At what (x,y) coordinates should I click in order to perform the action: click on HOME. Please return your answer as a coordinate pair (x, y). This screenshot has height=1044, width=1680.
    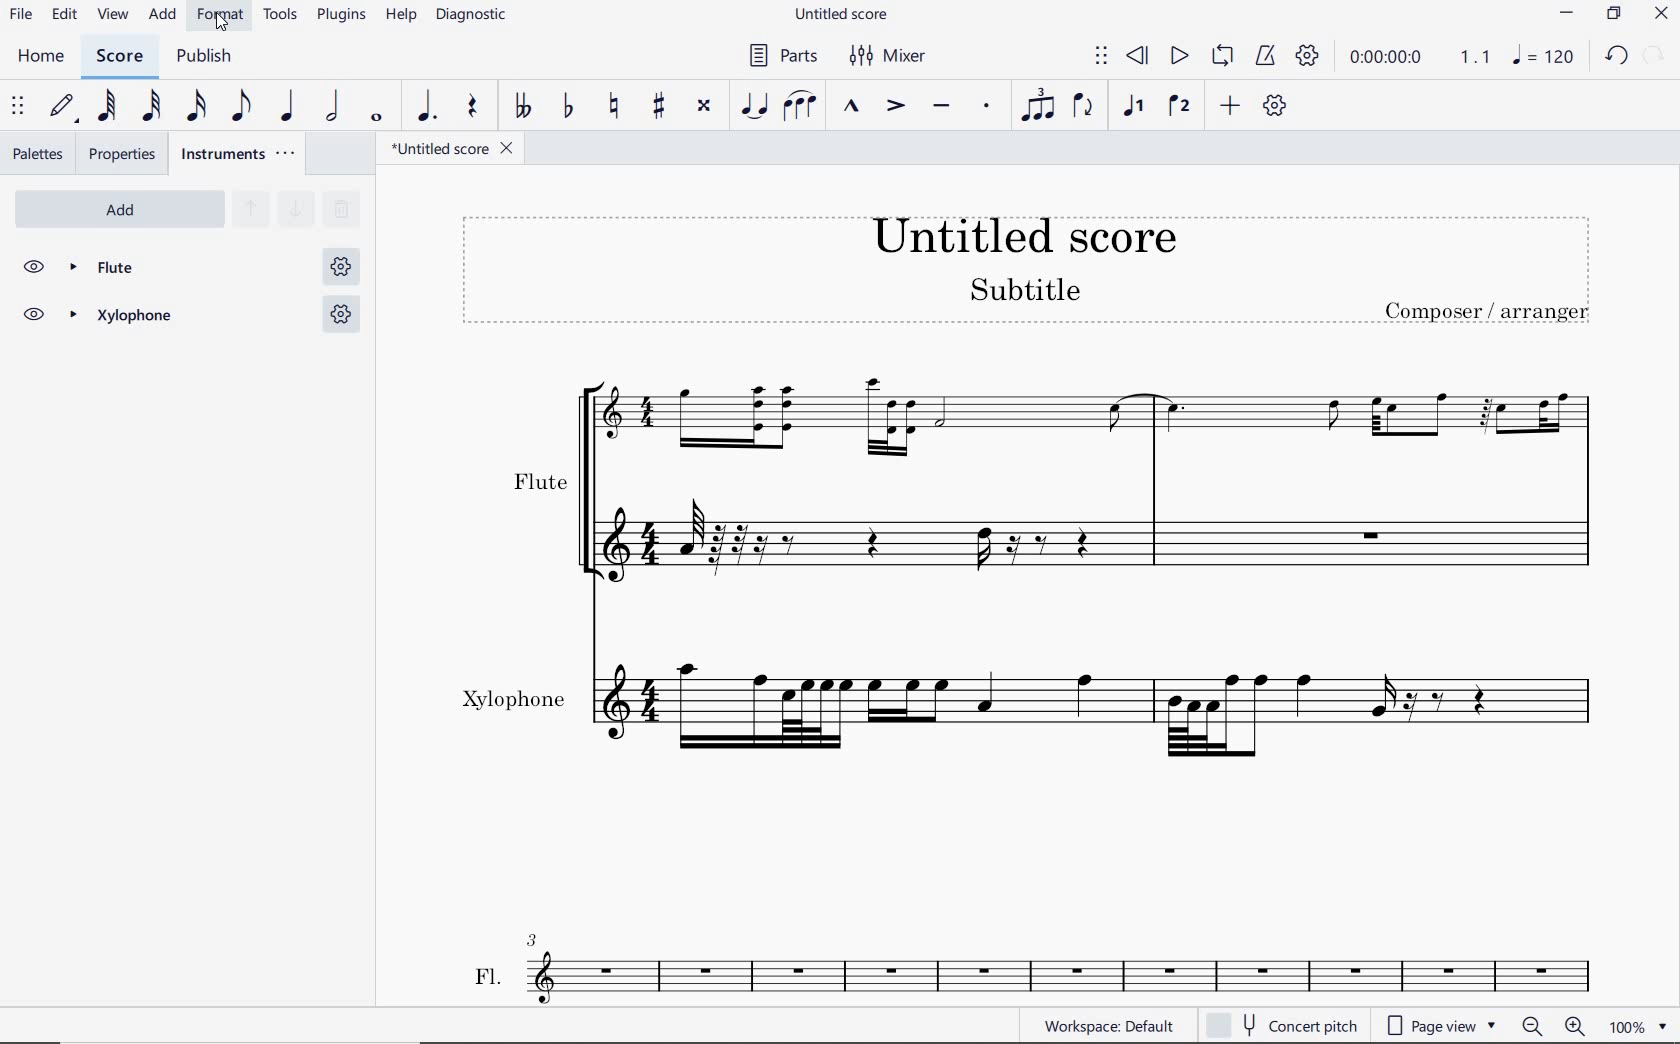
    Looking at the image, I should click on (41, 57).